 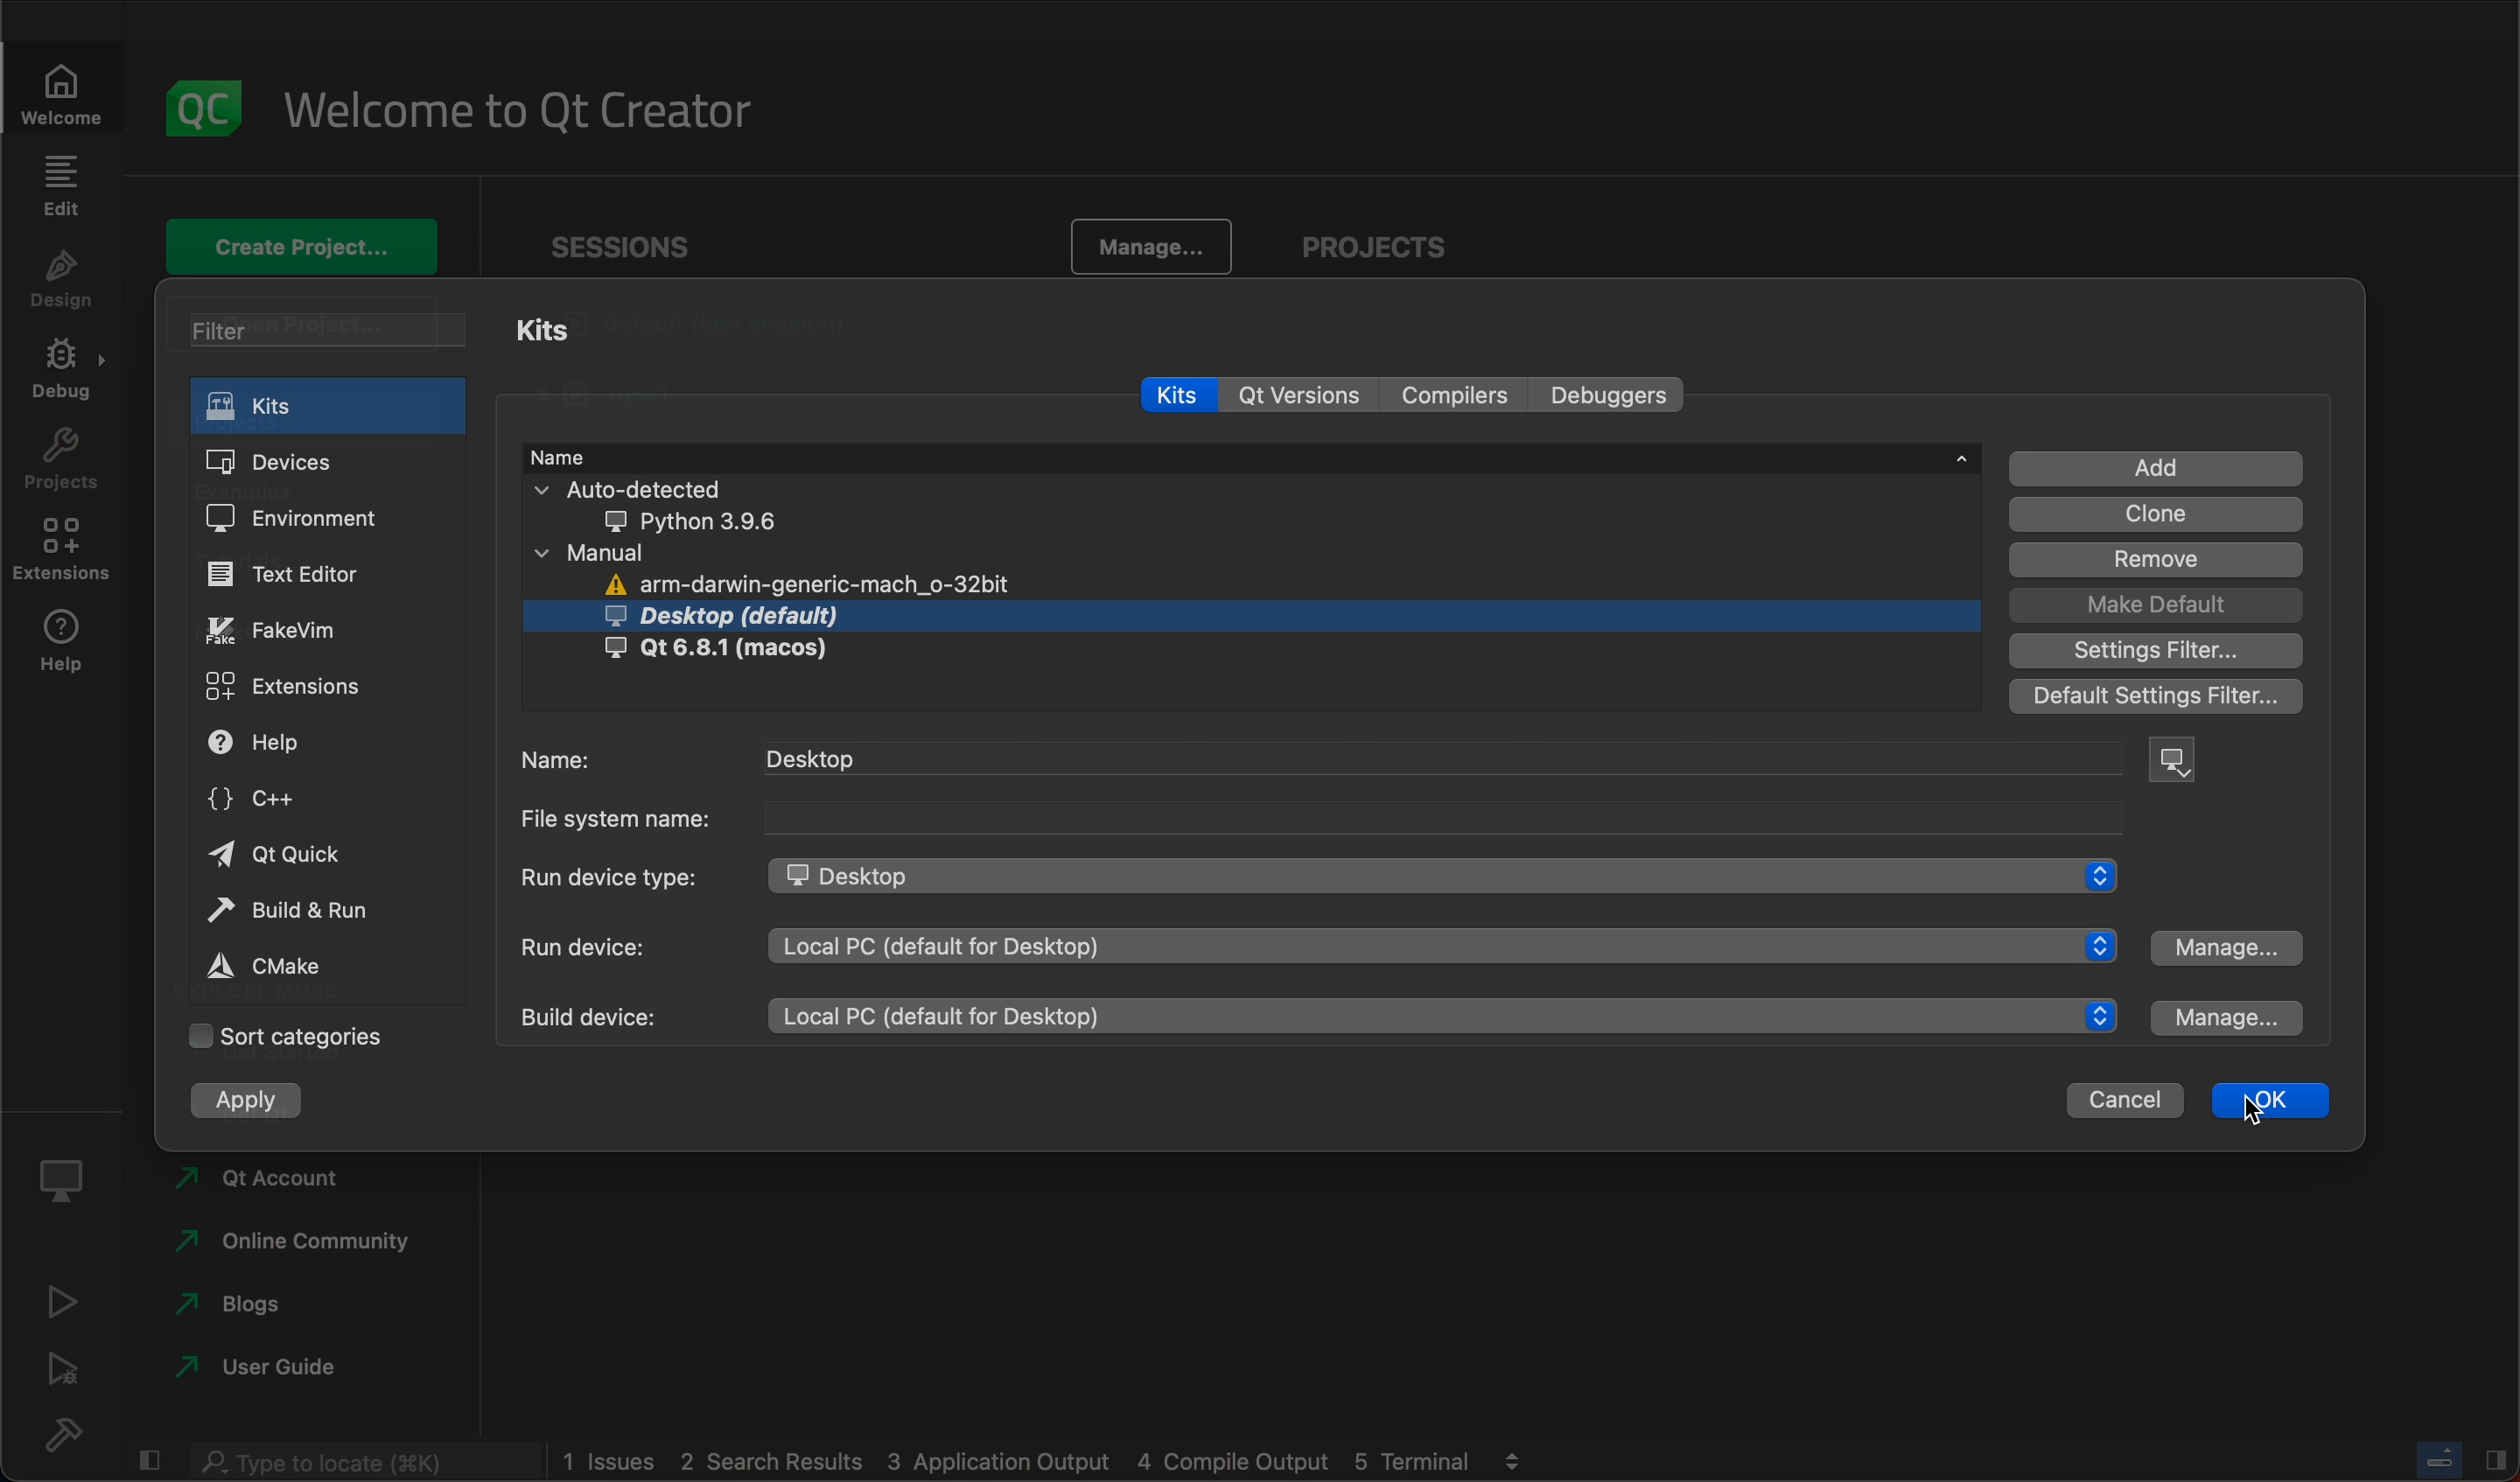 What do you see at coordinates (2157, 653) in the screenshot?
I see `settings filter` at bounding box center [2157, 653].